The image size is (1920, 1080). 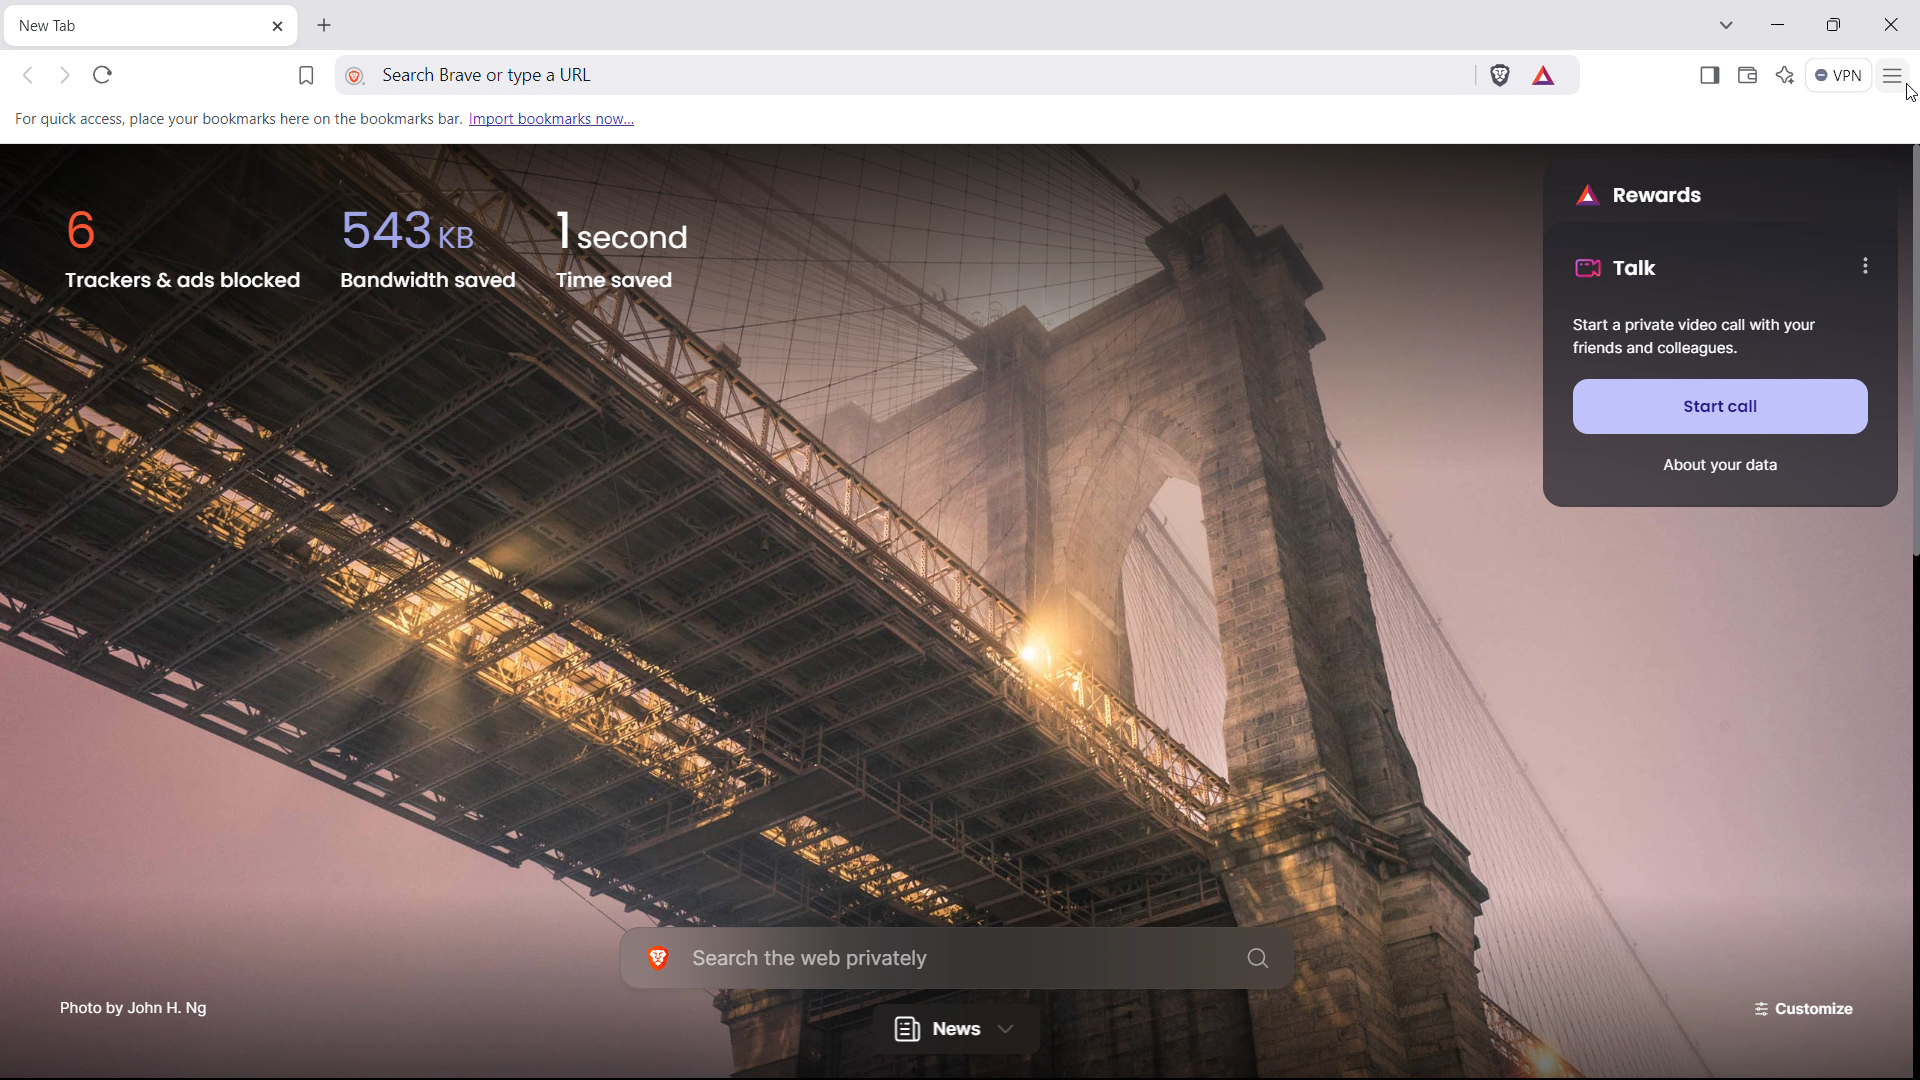 What do you see at coordinates (1804, 1006) in the screenshot?
I see `customize` at bounding box center [1804, 1006].